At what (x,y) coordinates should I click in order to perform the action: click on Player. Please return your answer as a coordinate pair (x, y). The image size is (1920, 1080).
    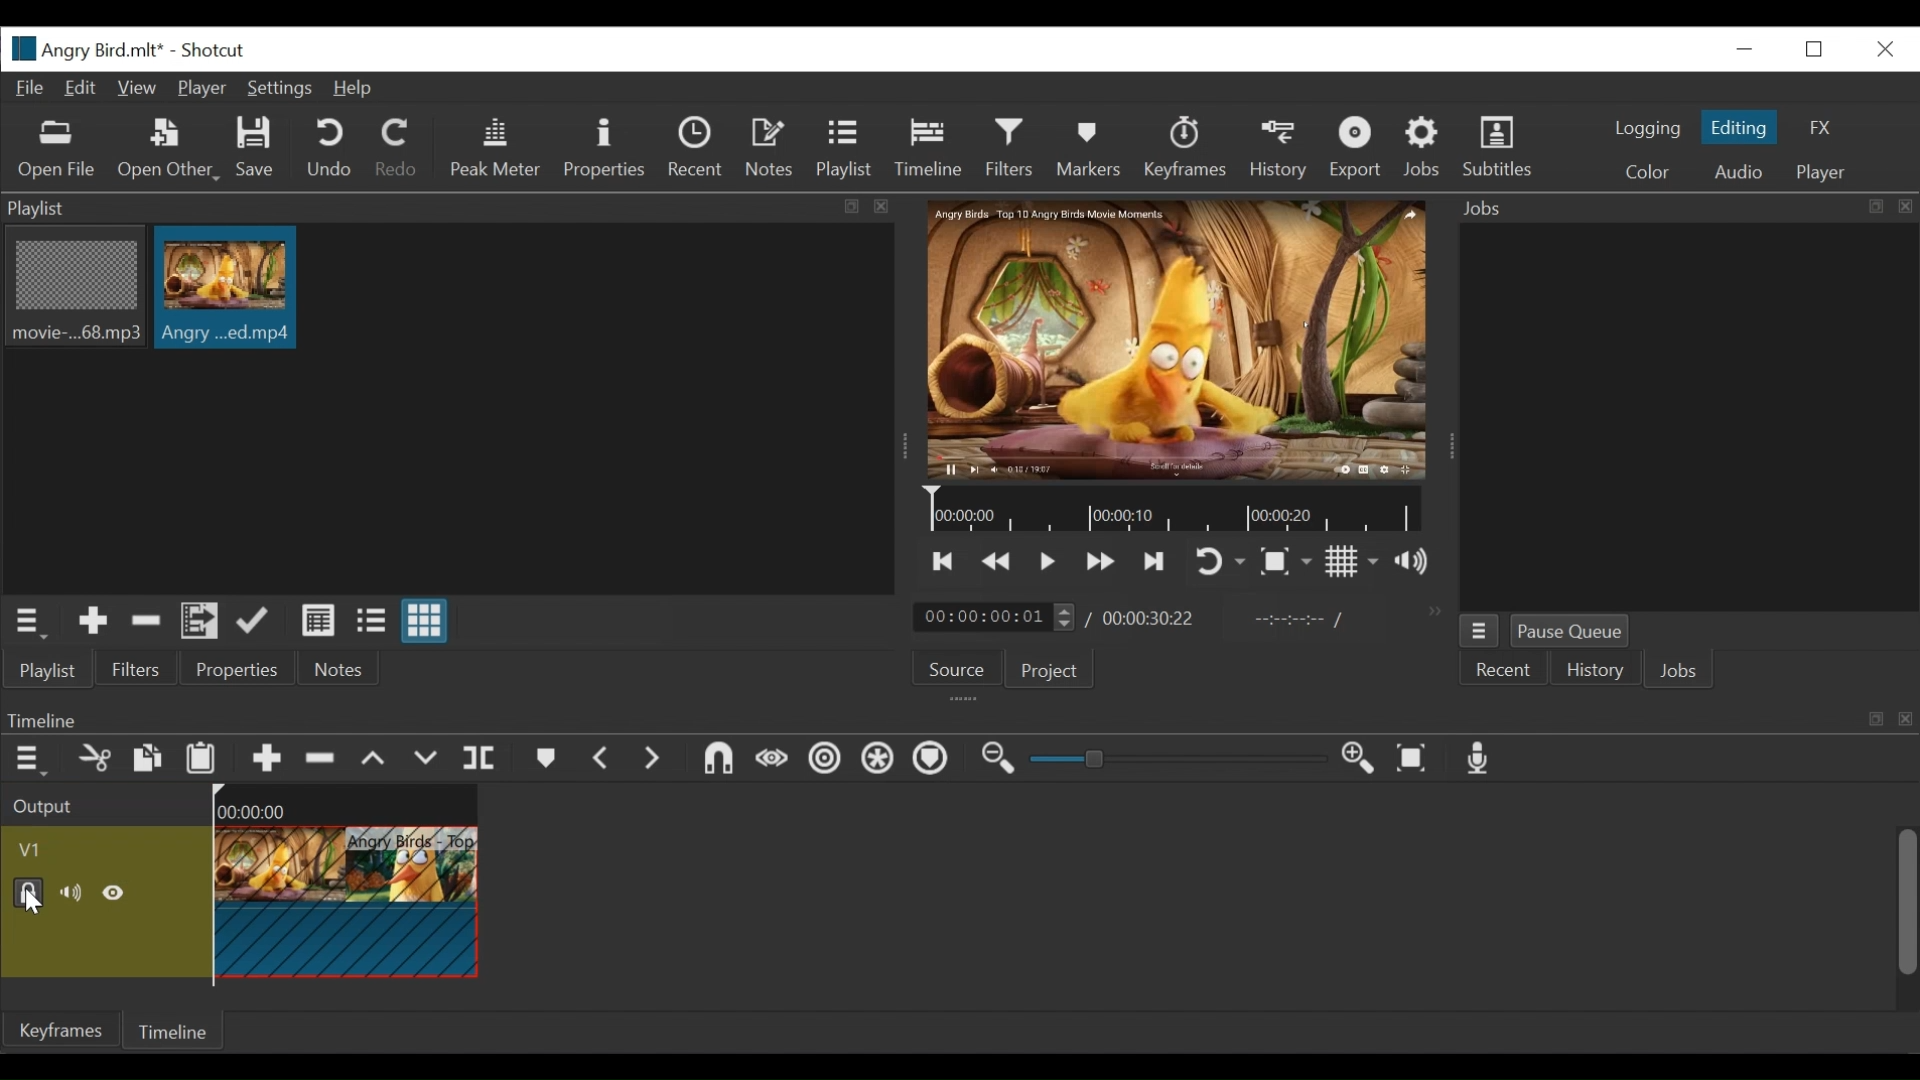
    Looking at the image, I should click on (1820, 174).